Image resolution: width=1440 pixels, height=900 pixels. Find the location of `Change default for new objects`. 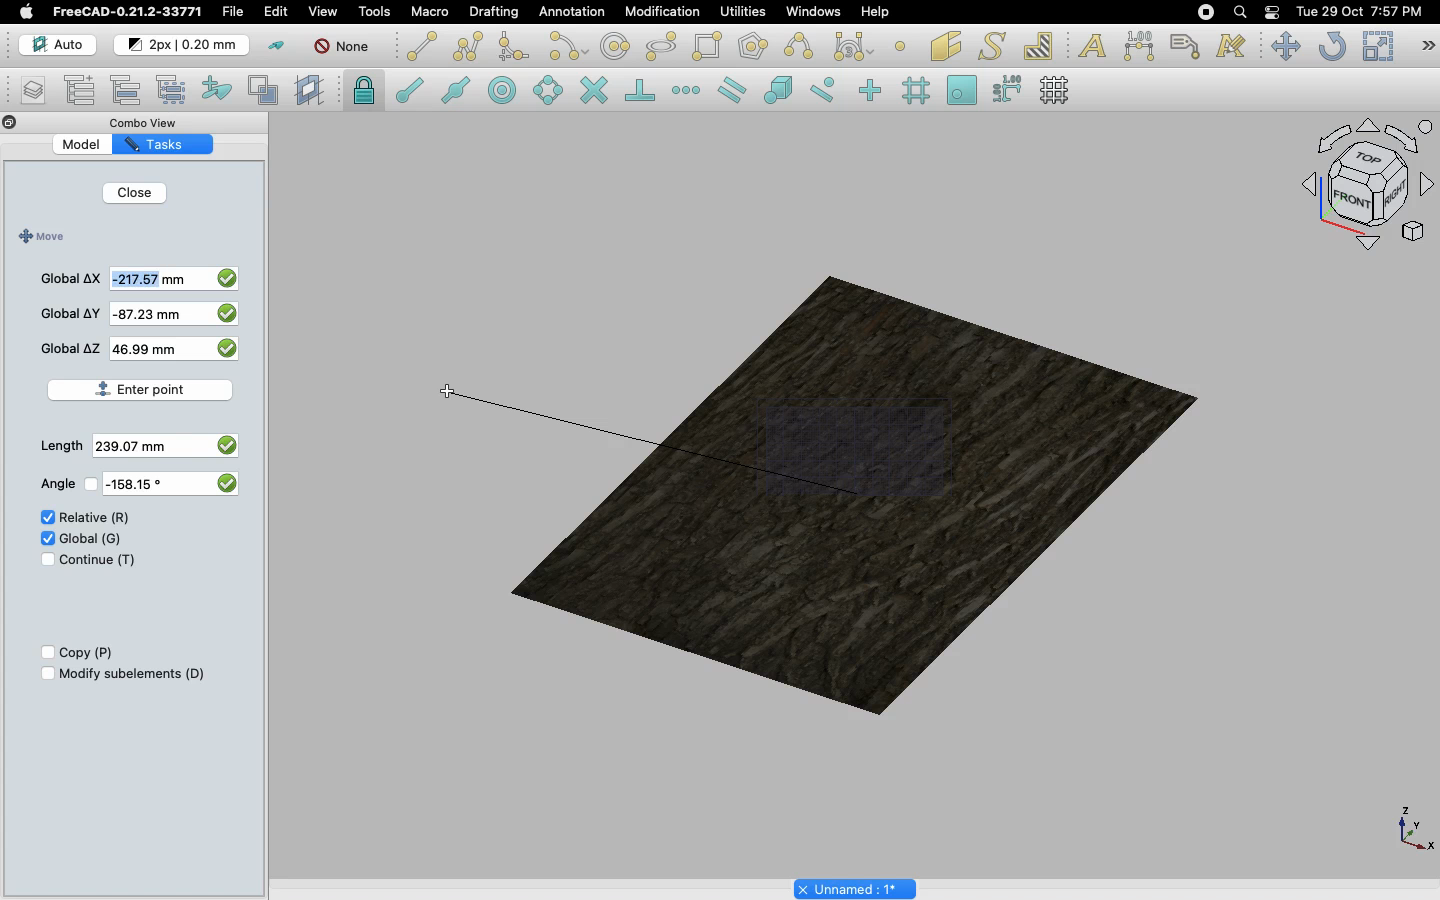

Change default for new objects is located at coordinates (183, 46).